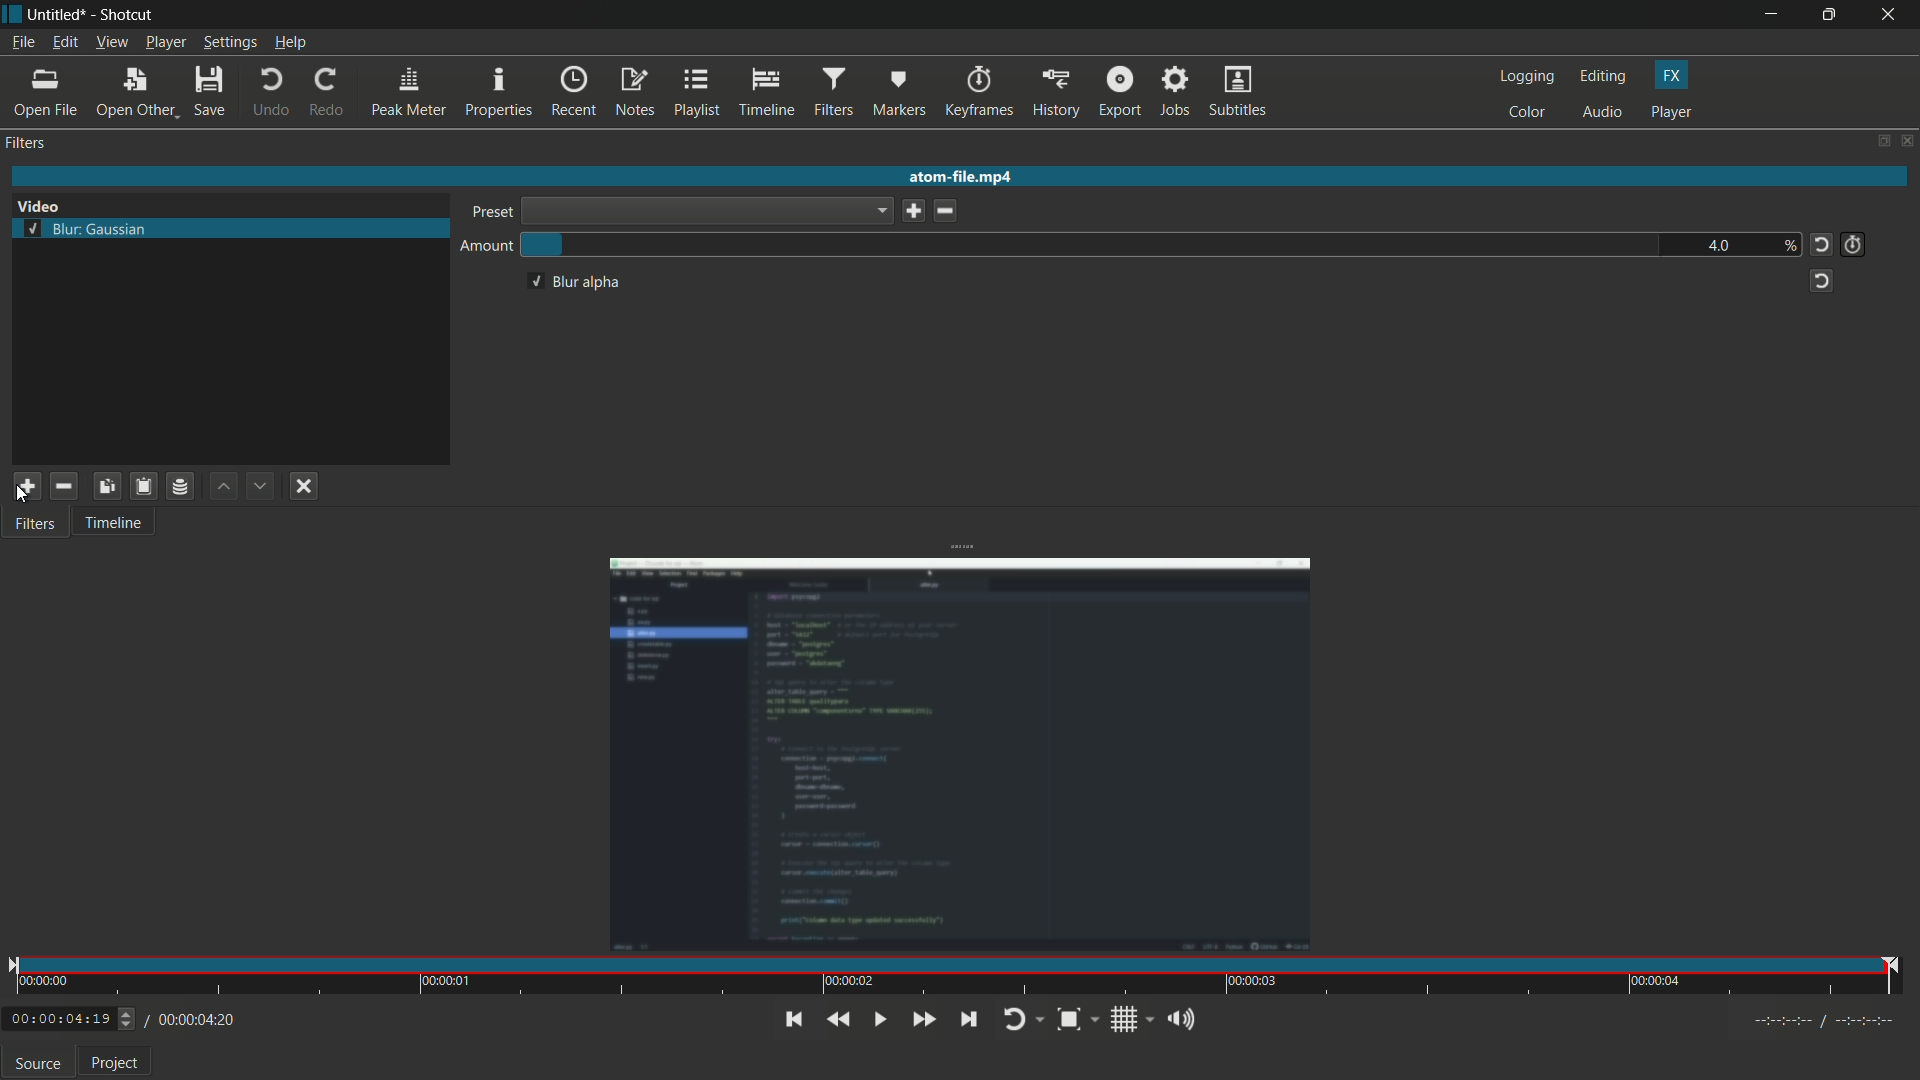  I want to click on skip to the previous point, so click(791, 1019).